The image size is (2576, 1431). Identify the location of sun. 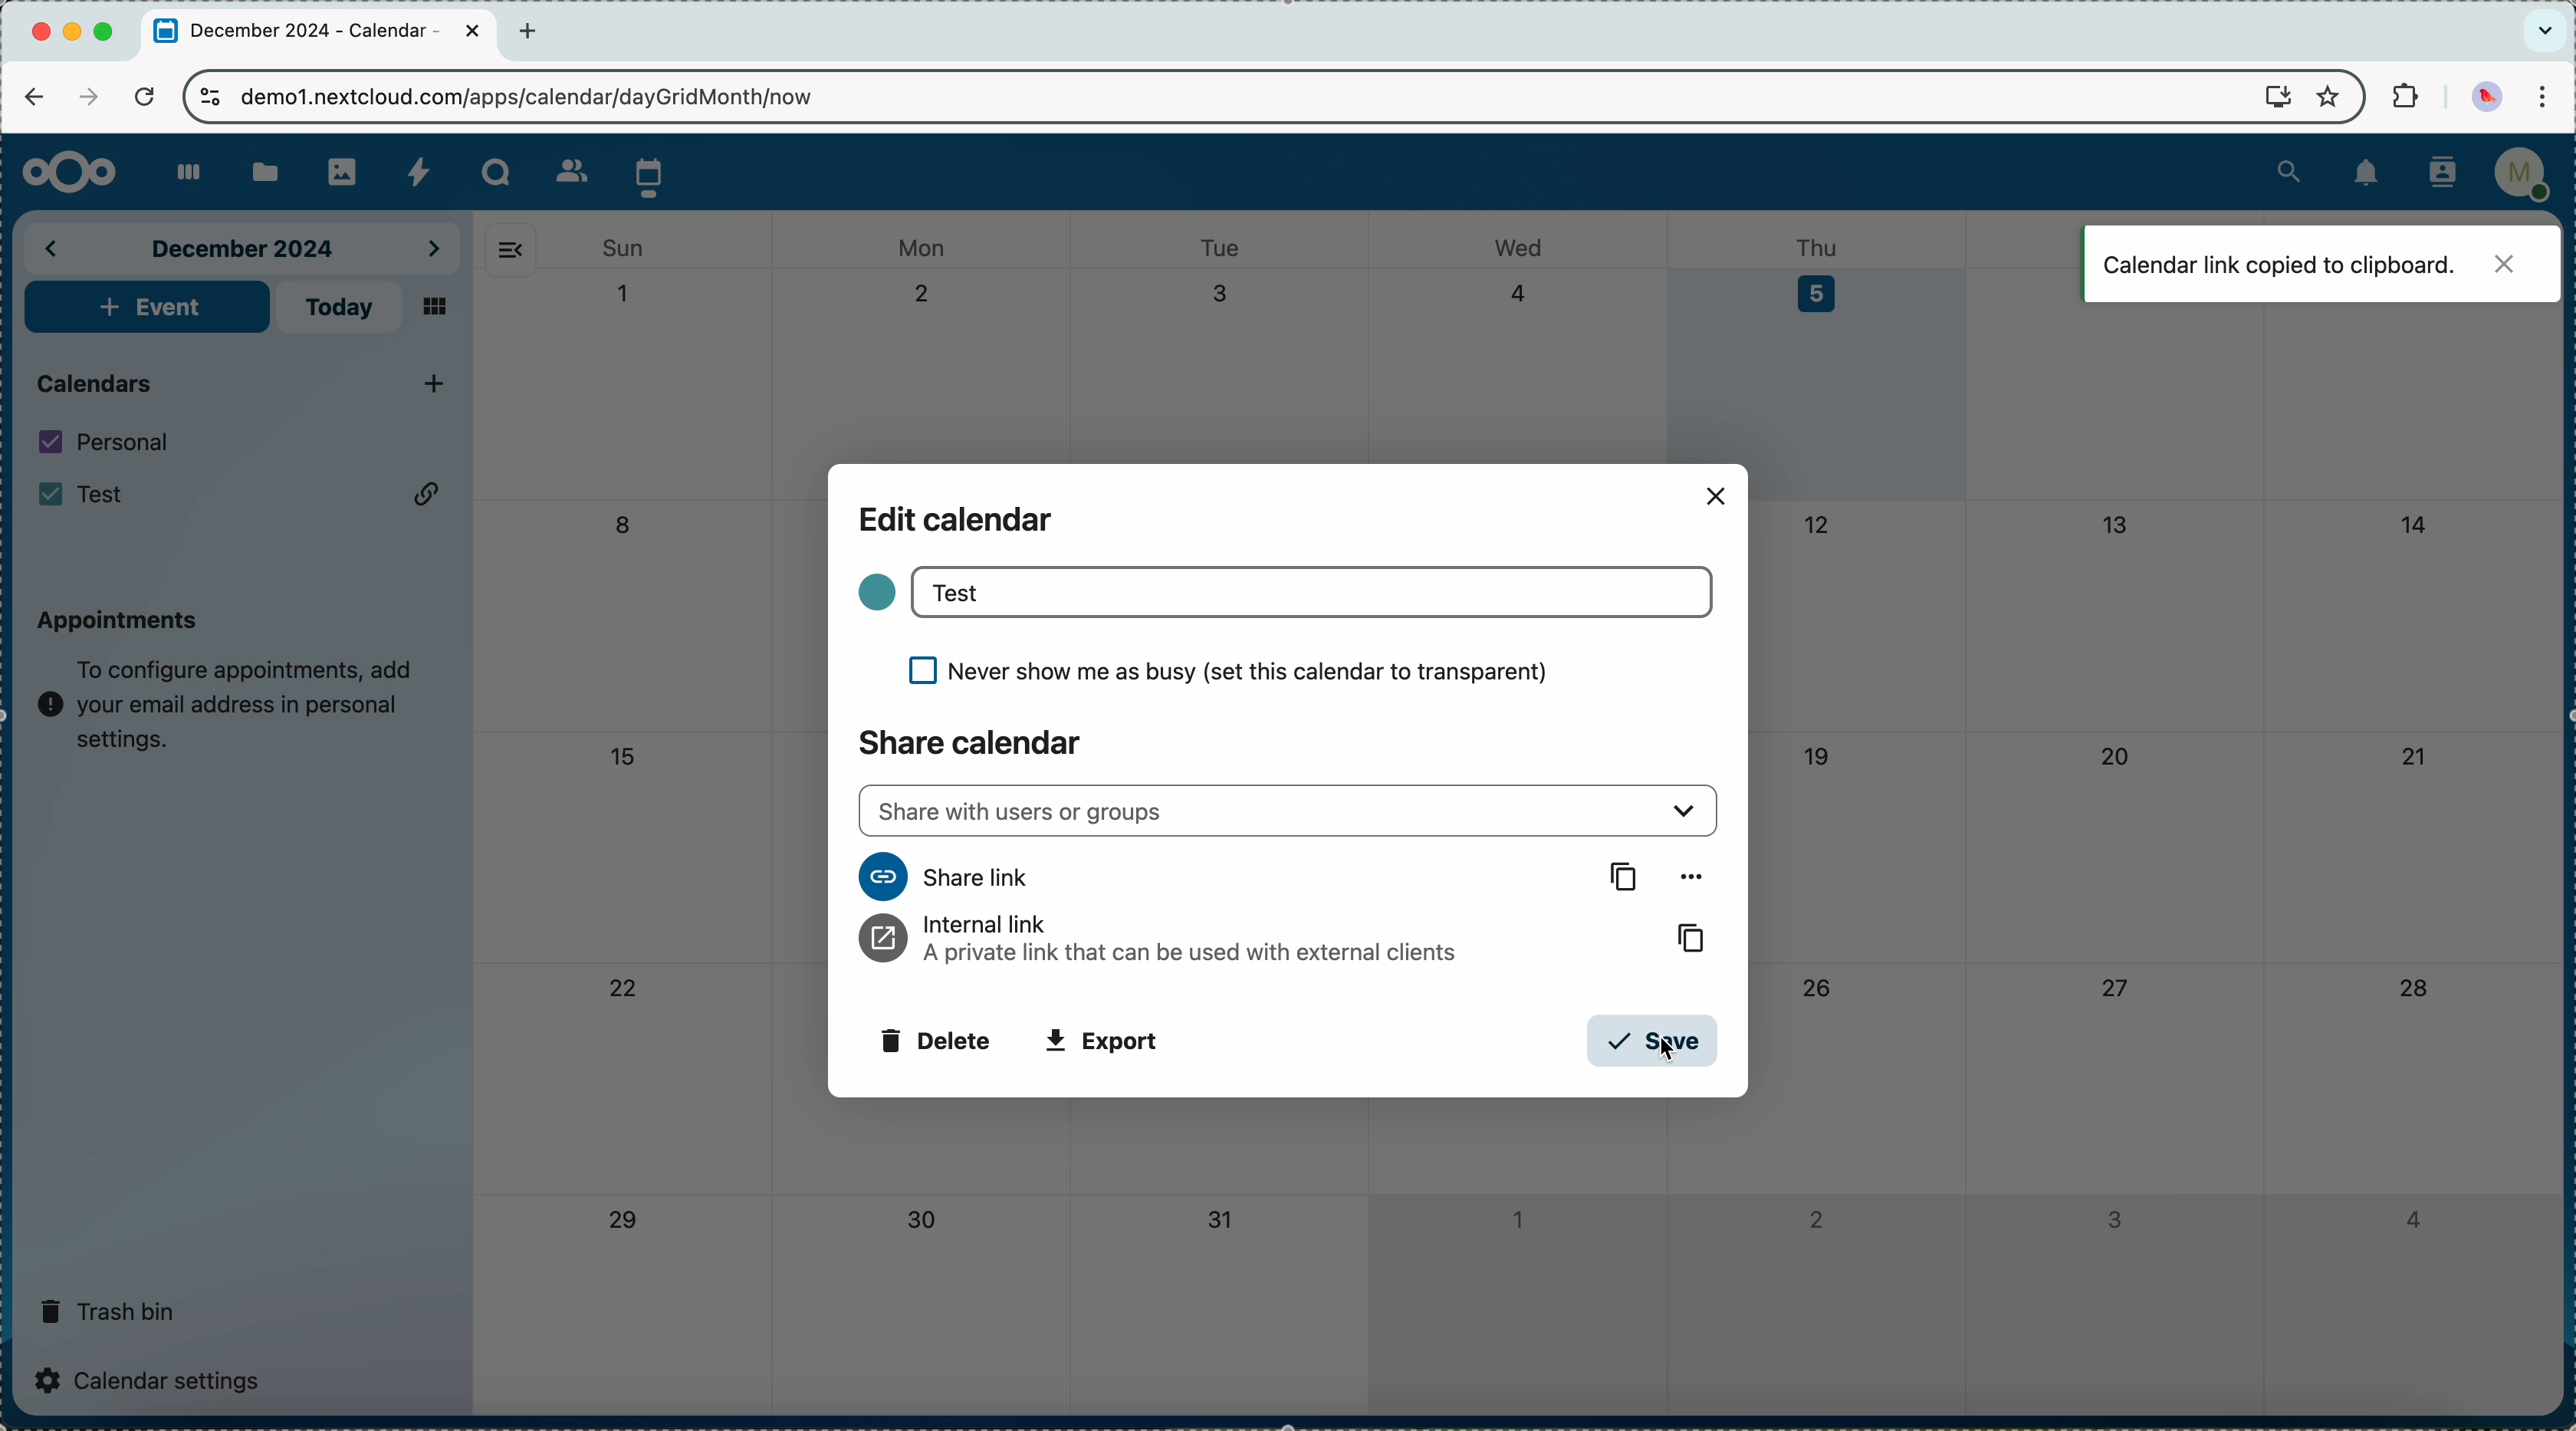
(621, 248).